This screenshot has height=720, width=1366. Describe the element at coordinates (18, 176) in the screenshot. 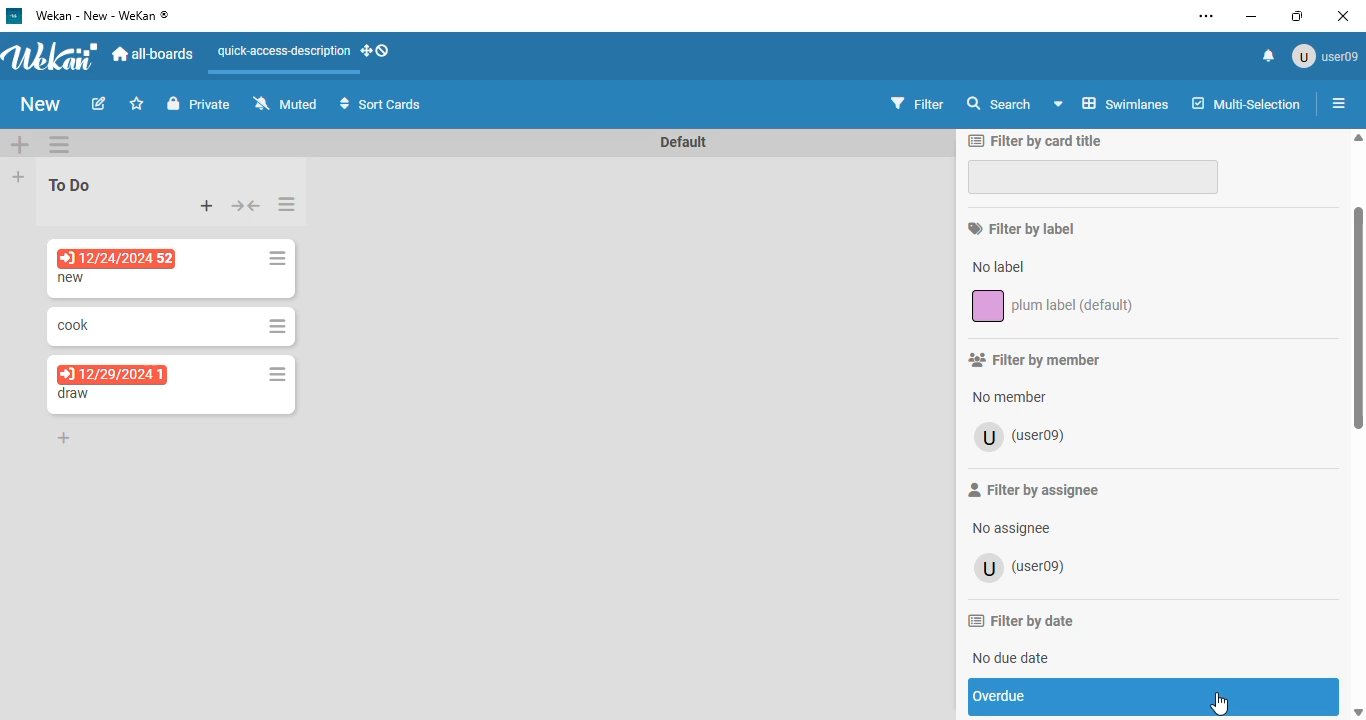

I see `add list` at that location.